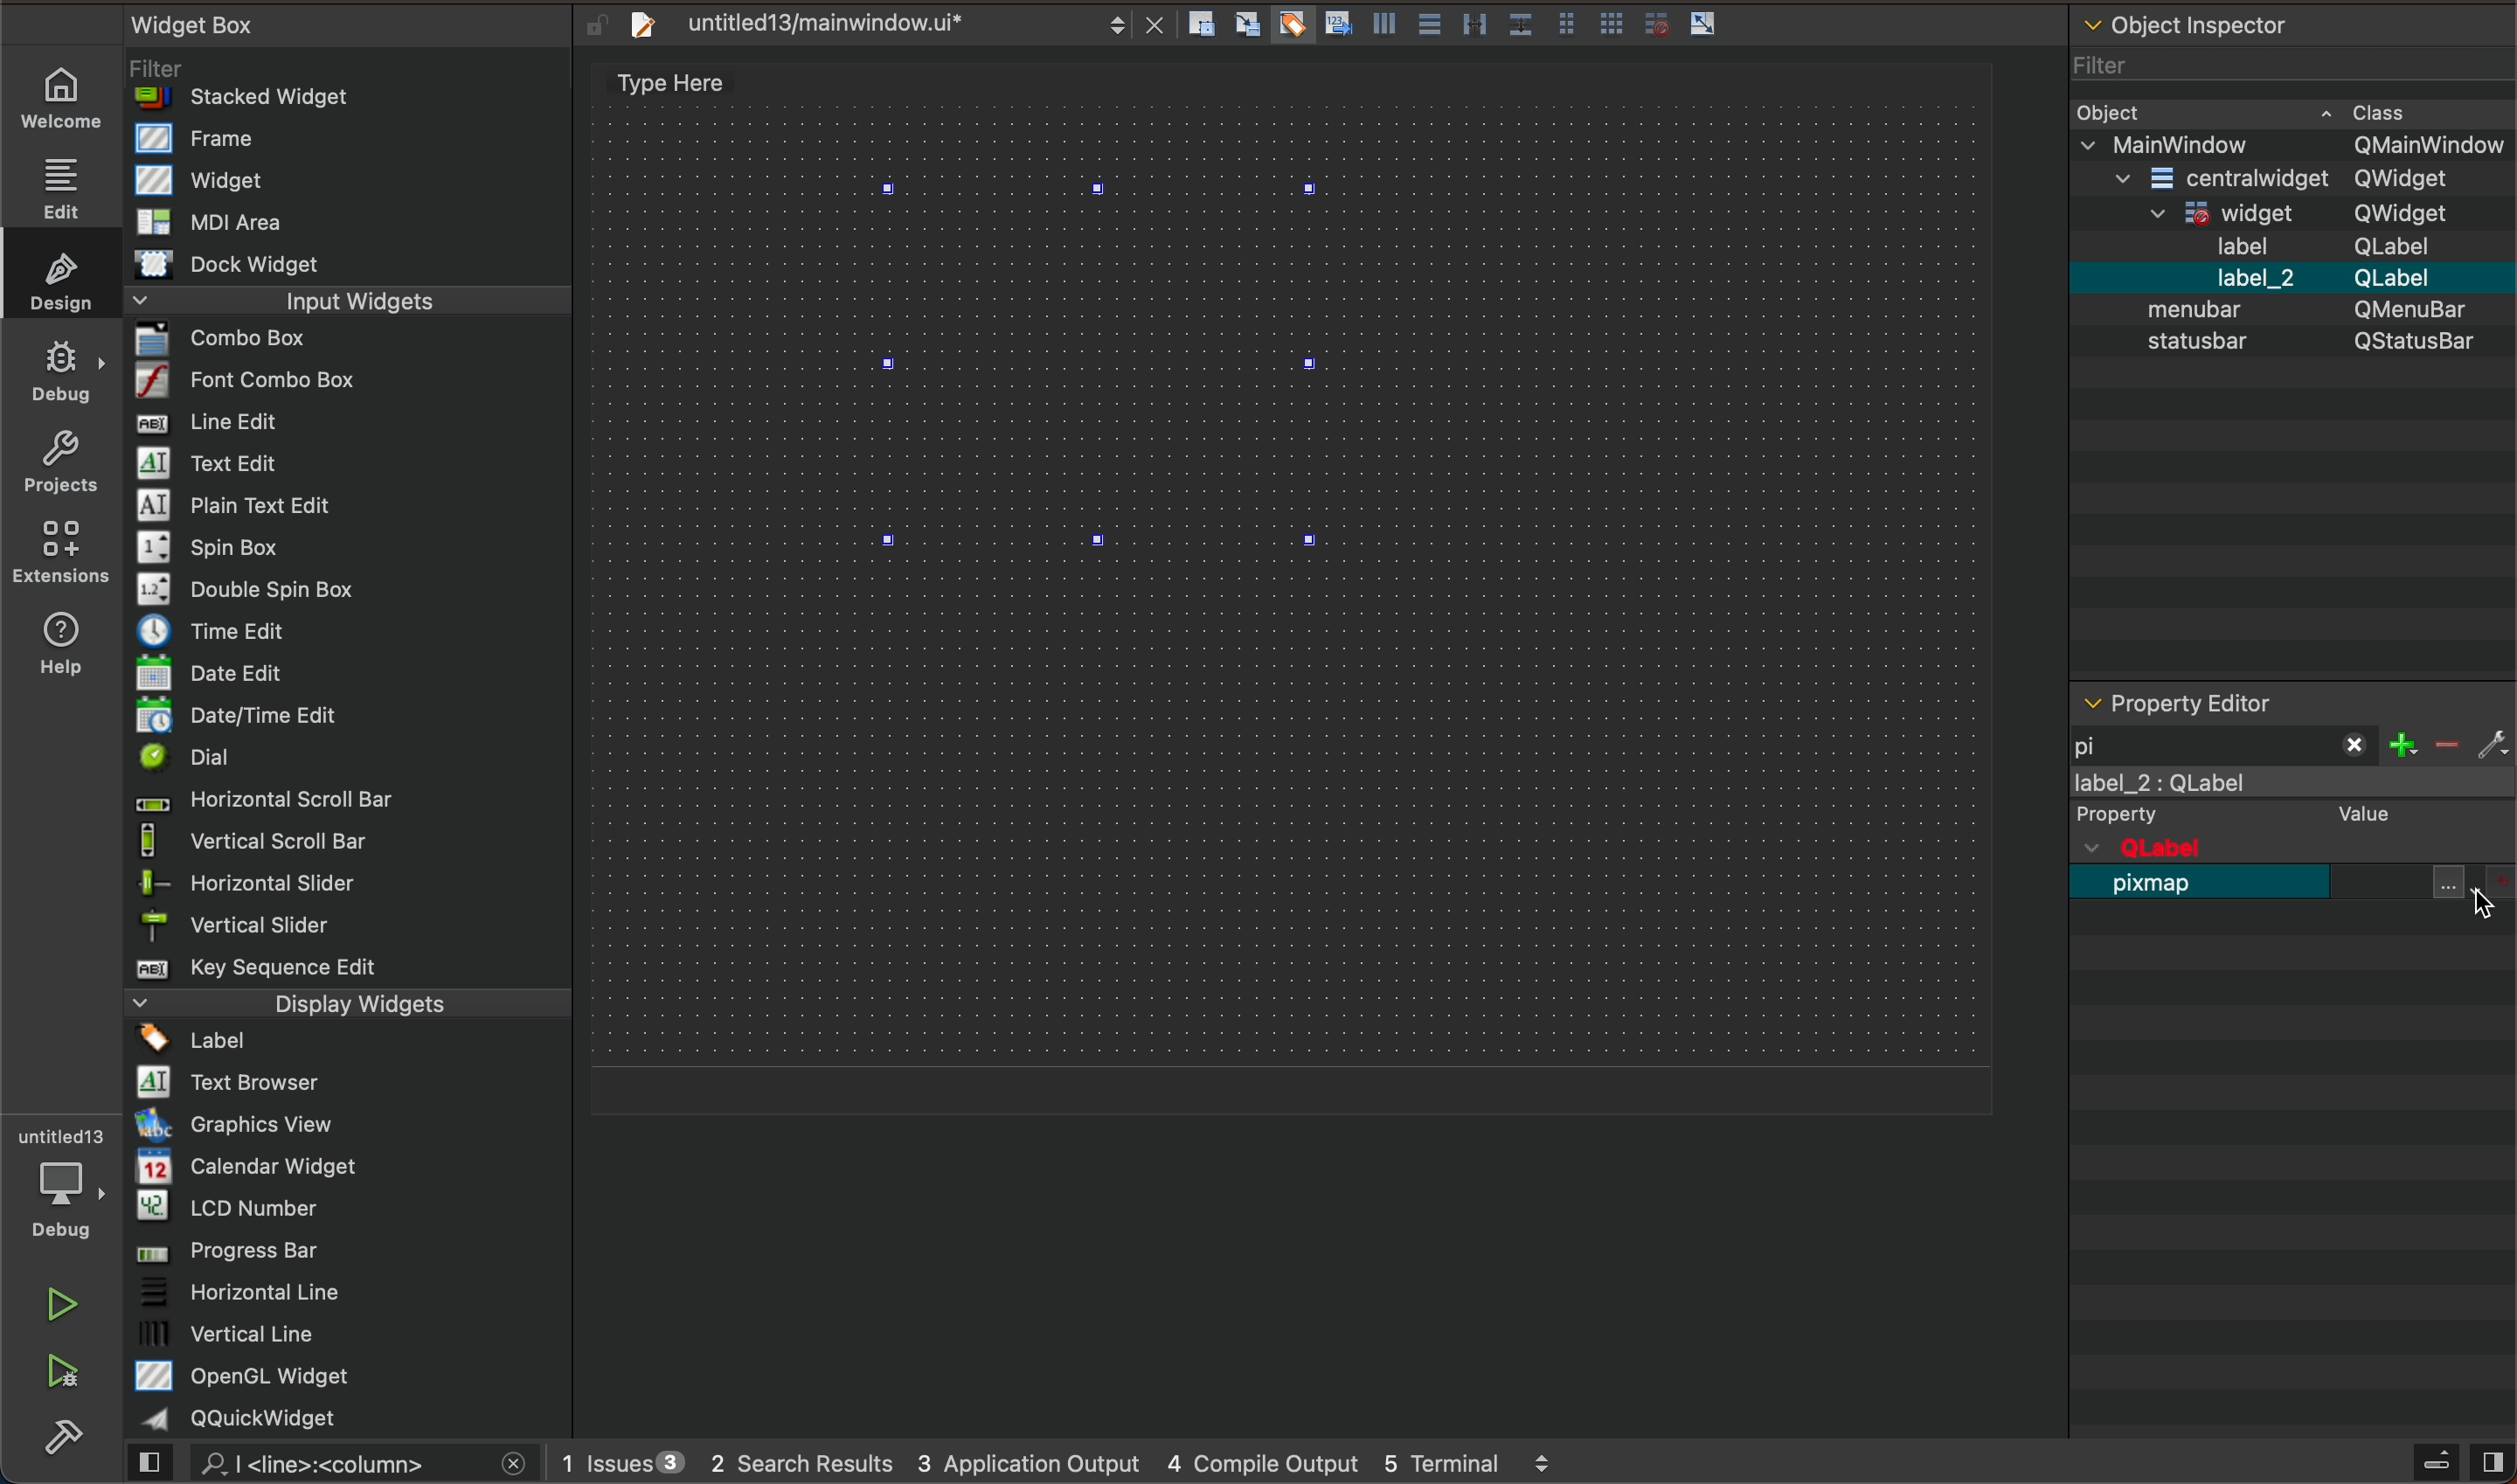 The image size is (2517, 1484). I want to click on layout actions, so click(1462, 28).